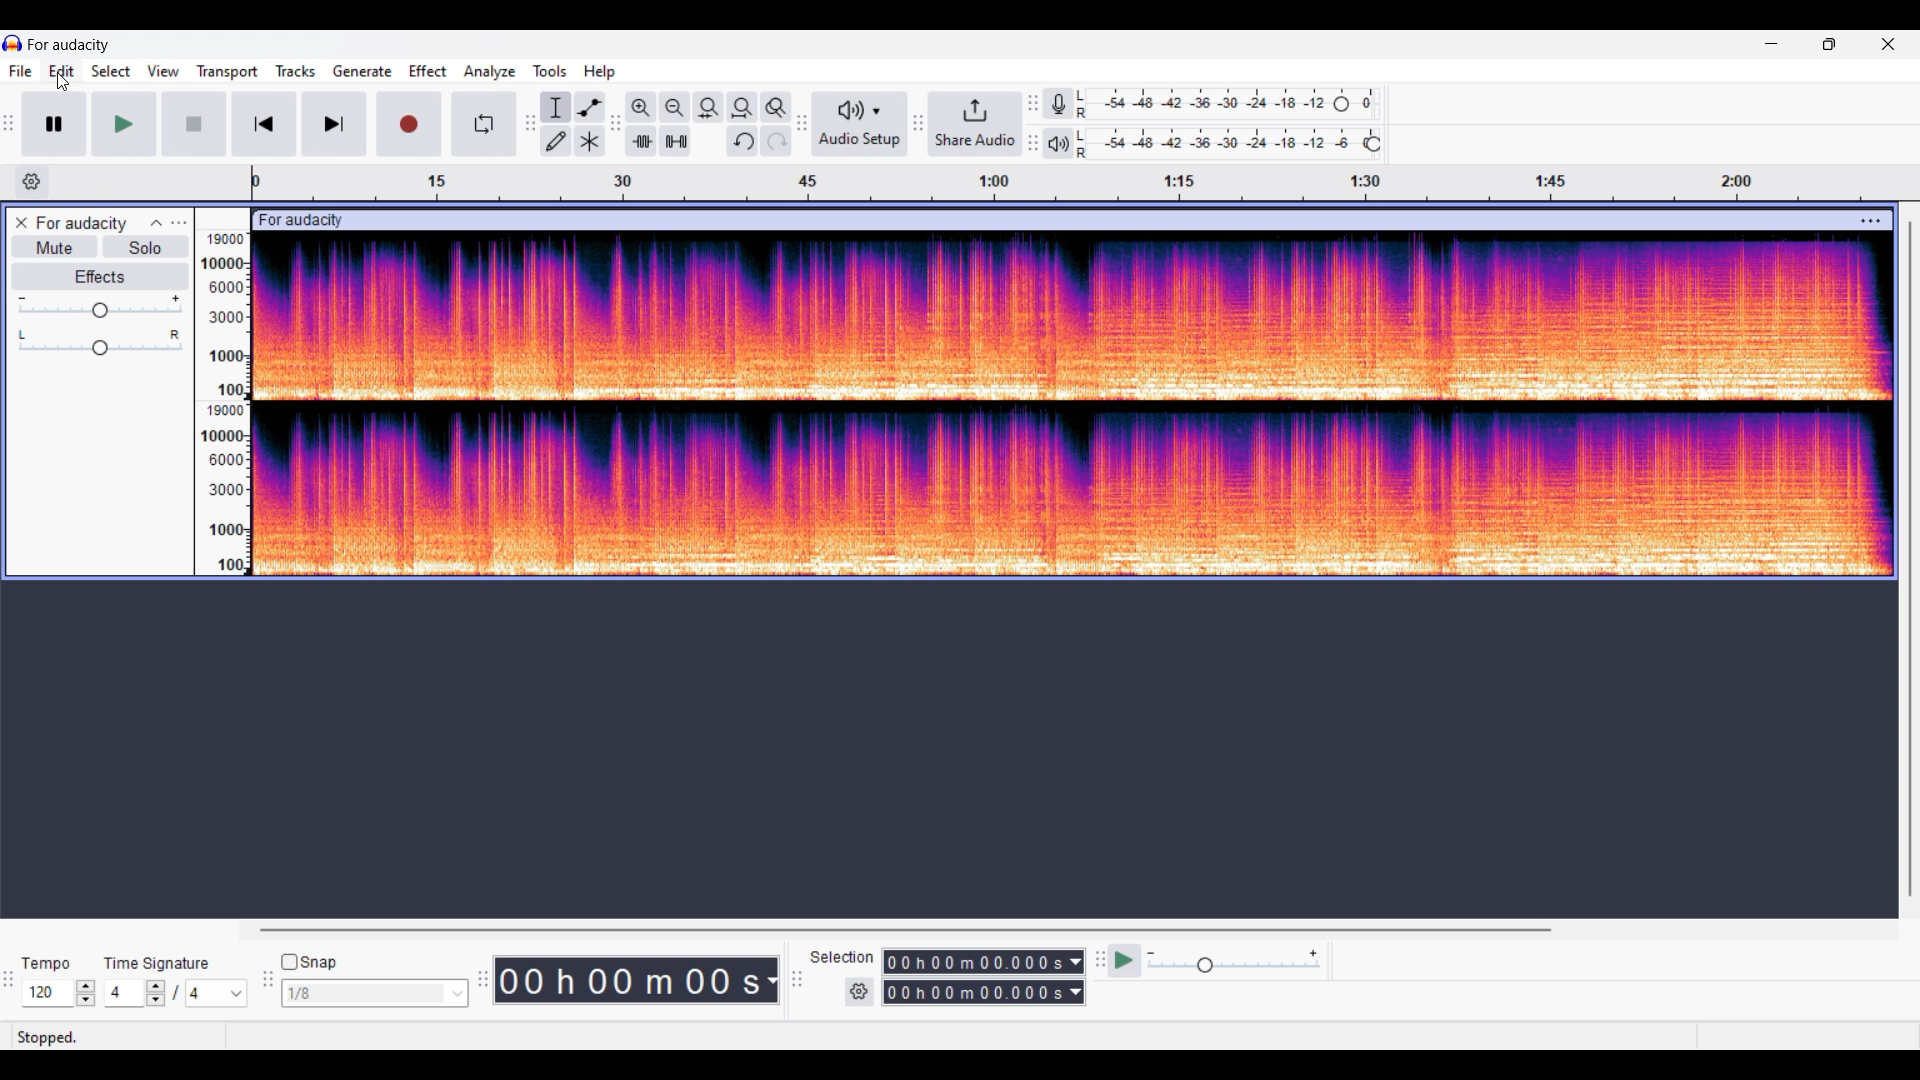 Image resolution: width=1920 pixels, height=1080 pixels. Describe the element at coordinates (590, 141) in the screenshot. I see `Multi tool` at that location.